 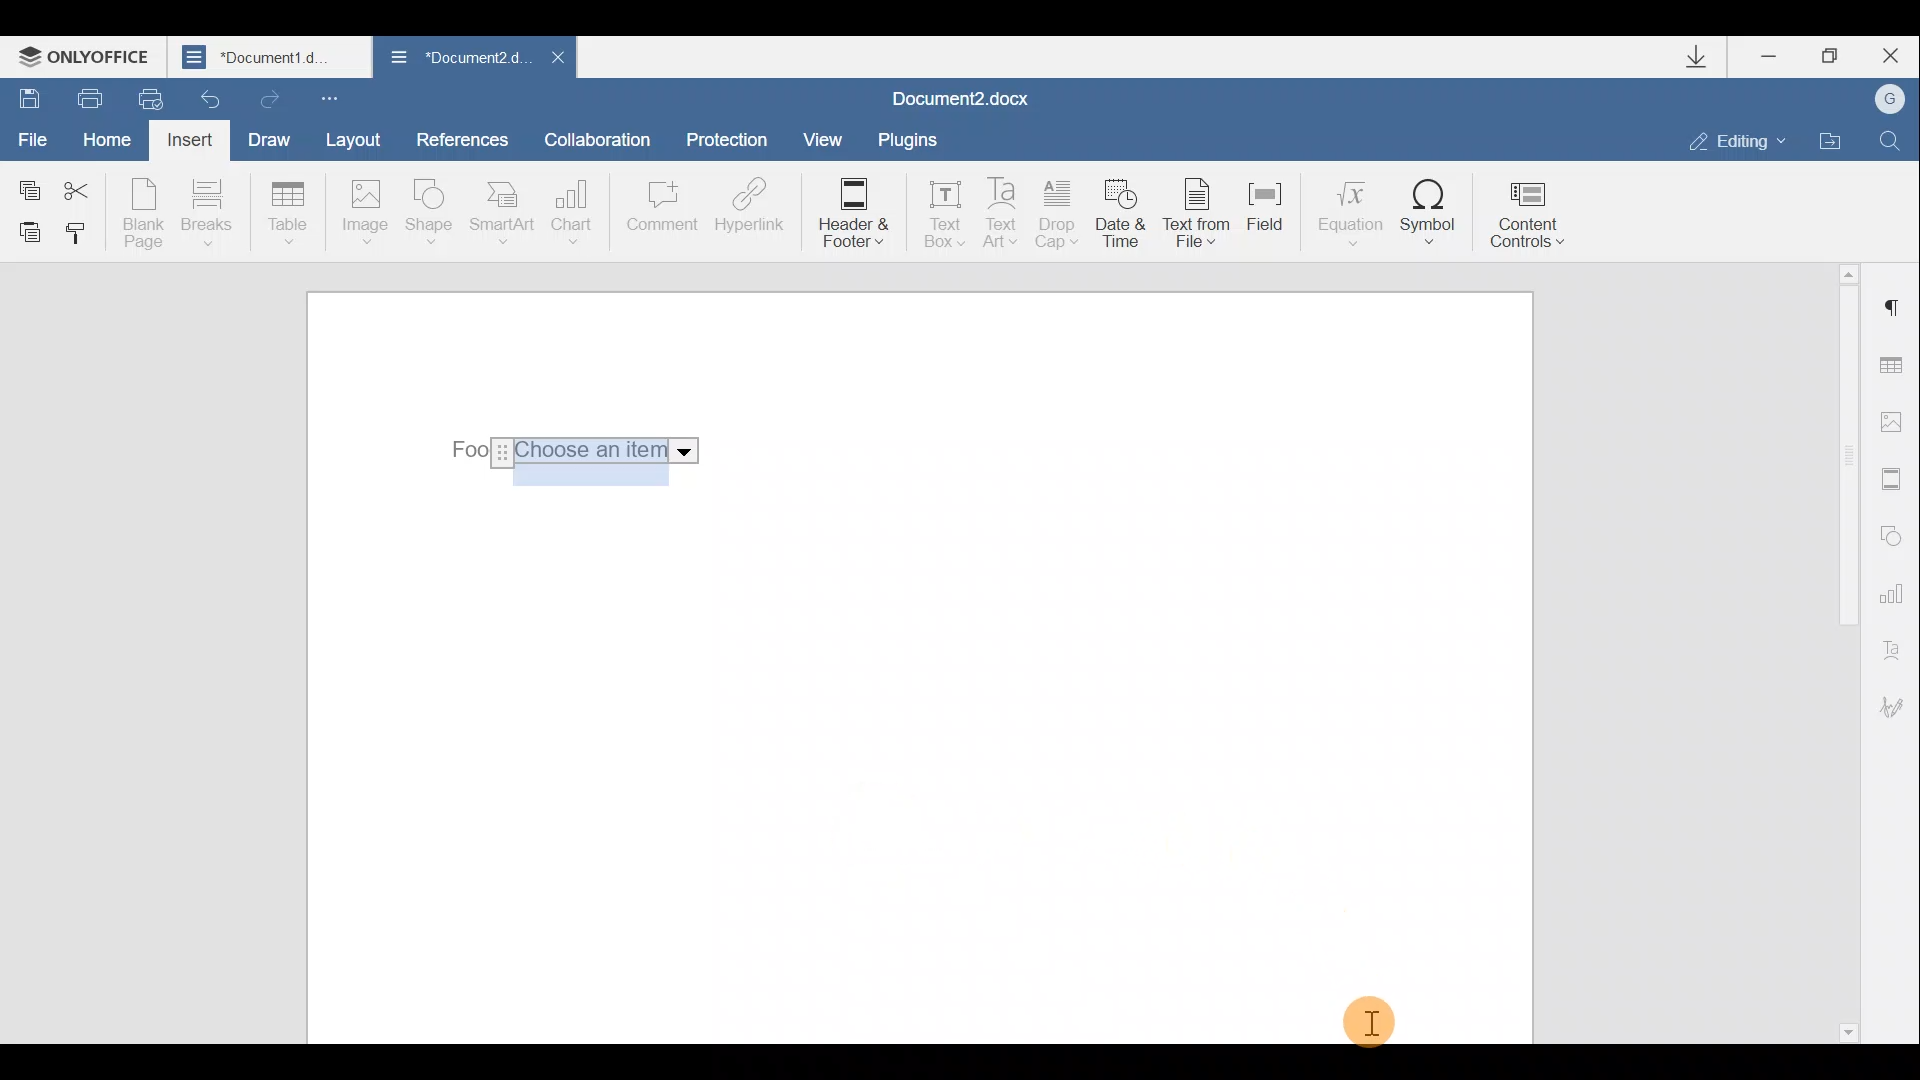 What do you see at coordinates (1842, 650) in the screenshot?
I see `Scroll bar` at bounding box center [1842, 650].